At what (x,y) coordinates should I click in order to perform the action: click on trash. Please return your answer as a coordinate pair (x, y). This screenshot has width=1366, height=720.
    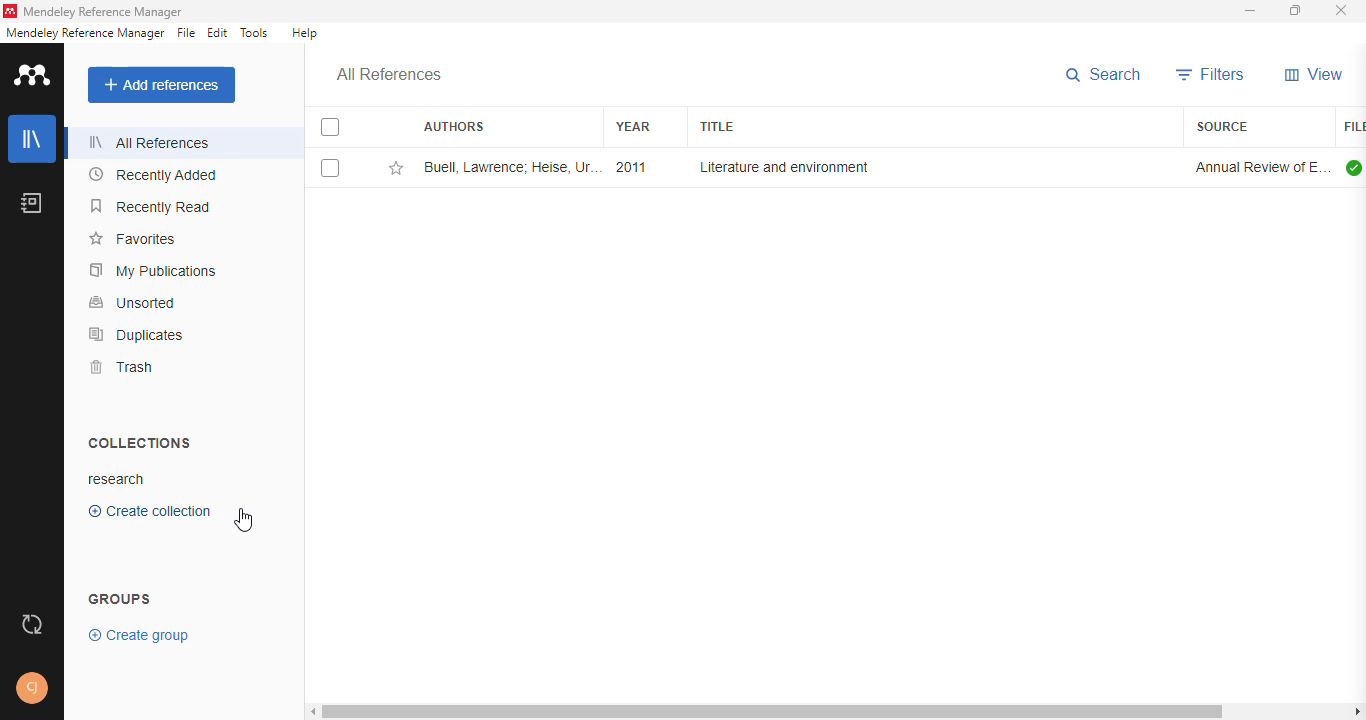
    Looking at the image, I should click on (122, 367).